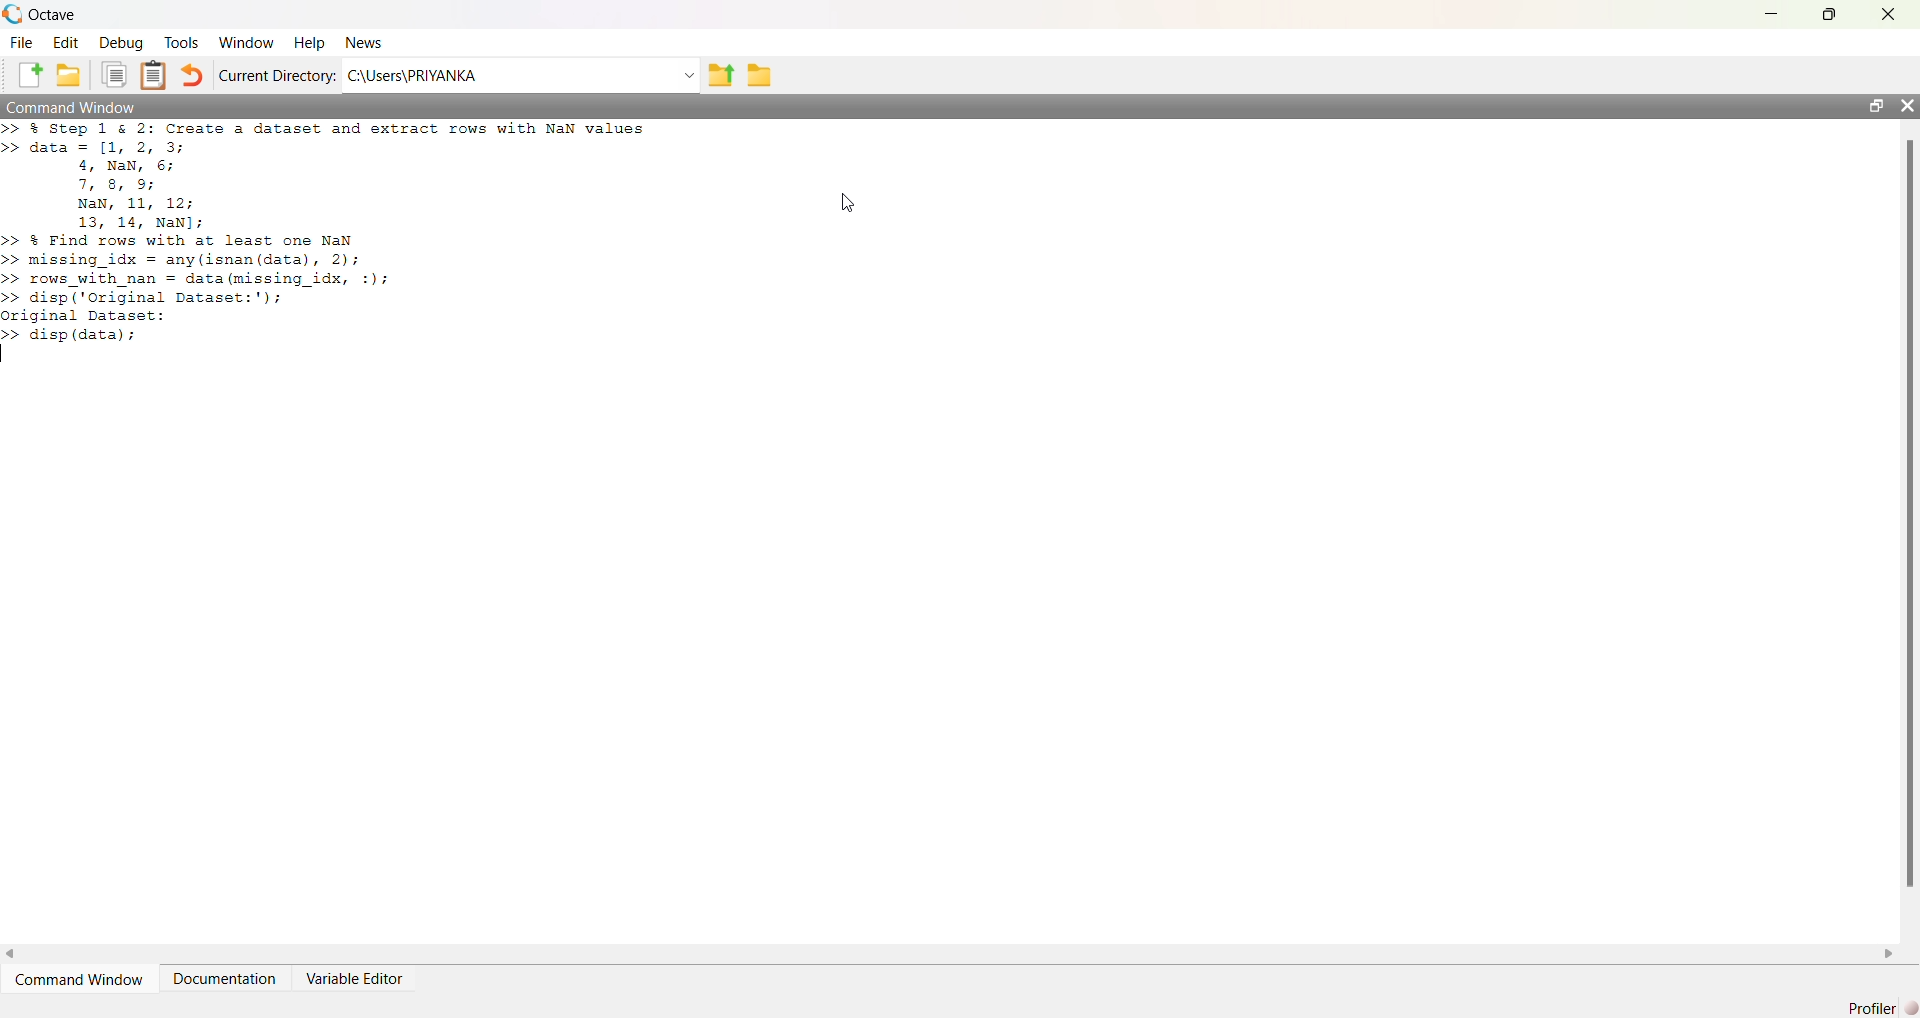 This screenshot has width=1920, height=1018. Describe the element at coordinates (30, 75) in the screenshot. I see `New File` at that location.